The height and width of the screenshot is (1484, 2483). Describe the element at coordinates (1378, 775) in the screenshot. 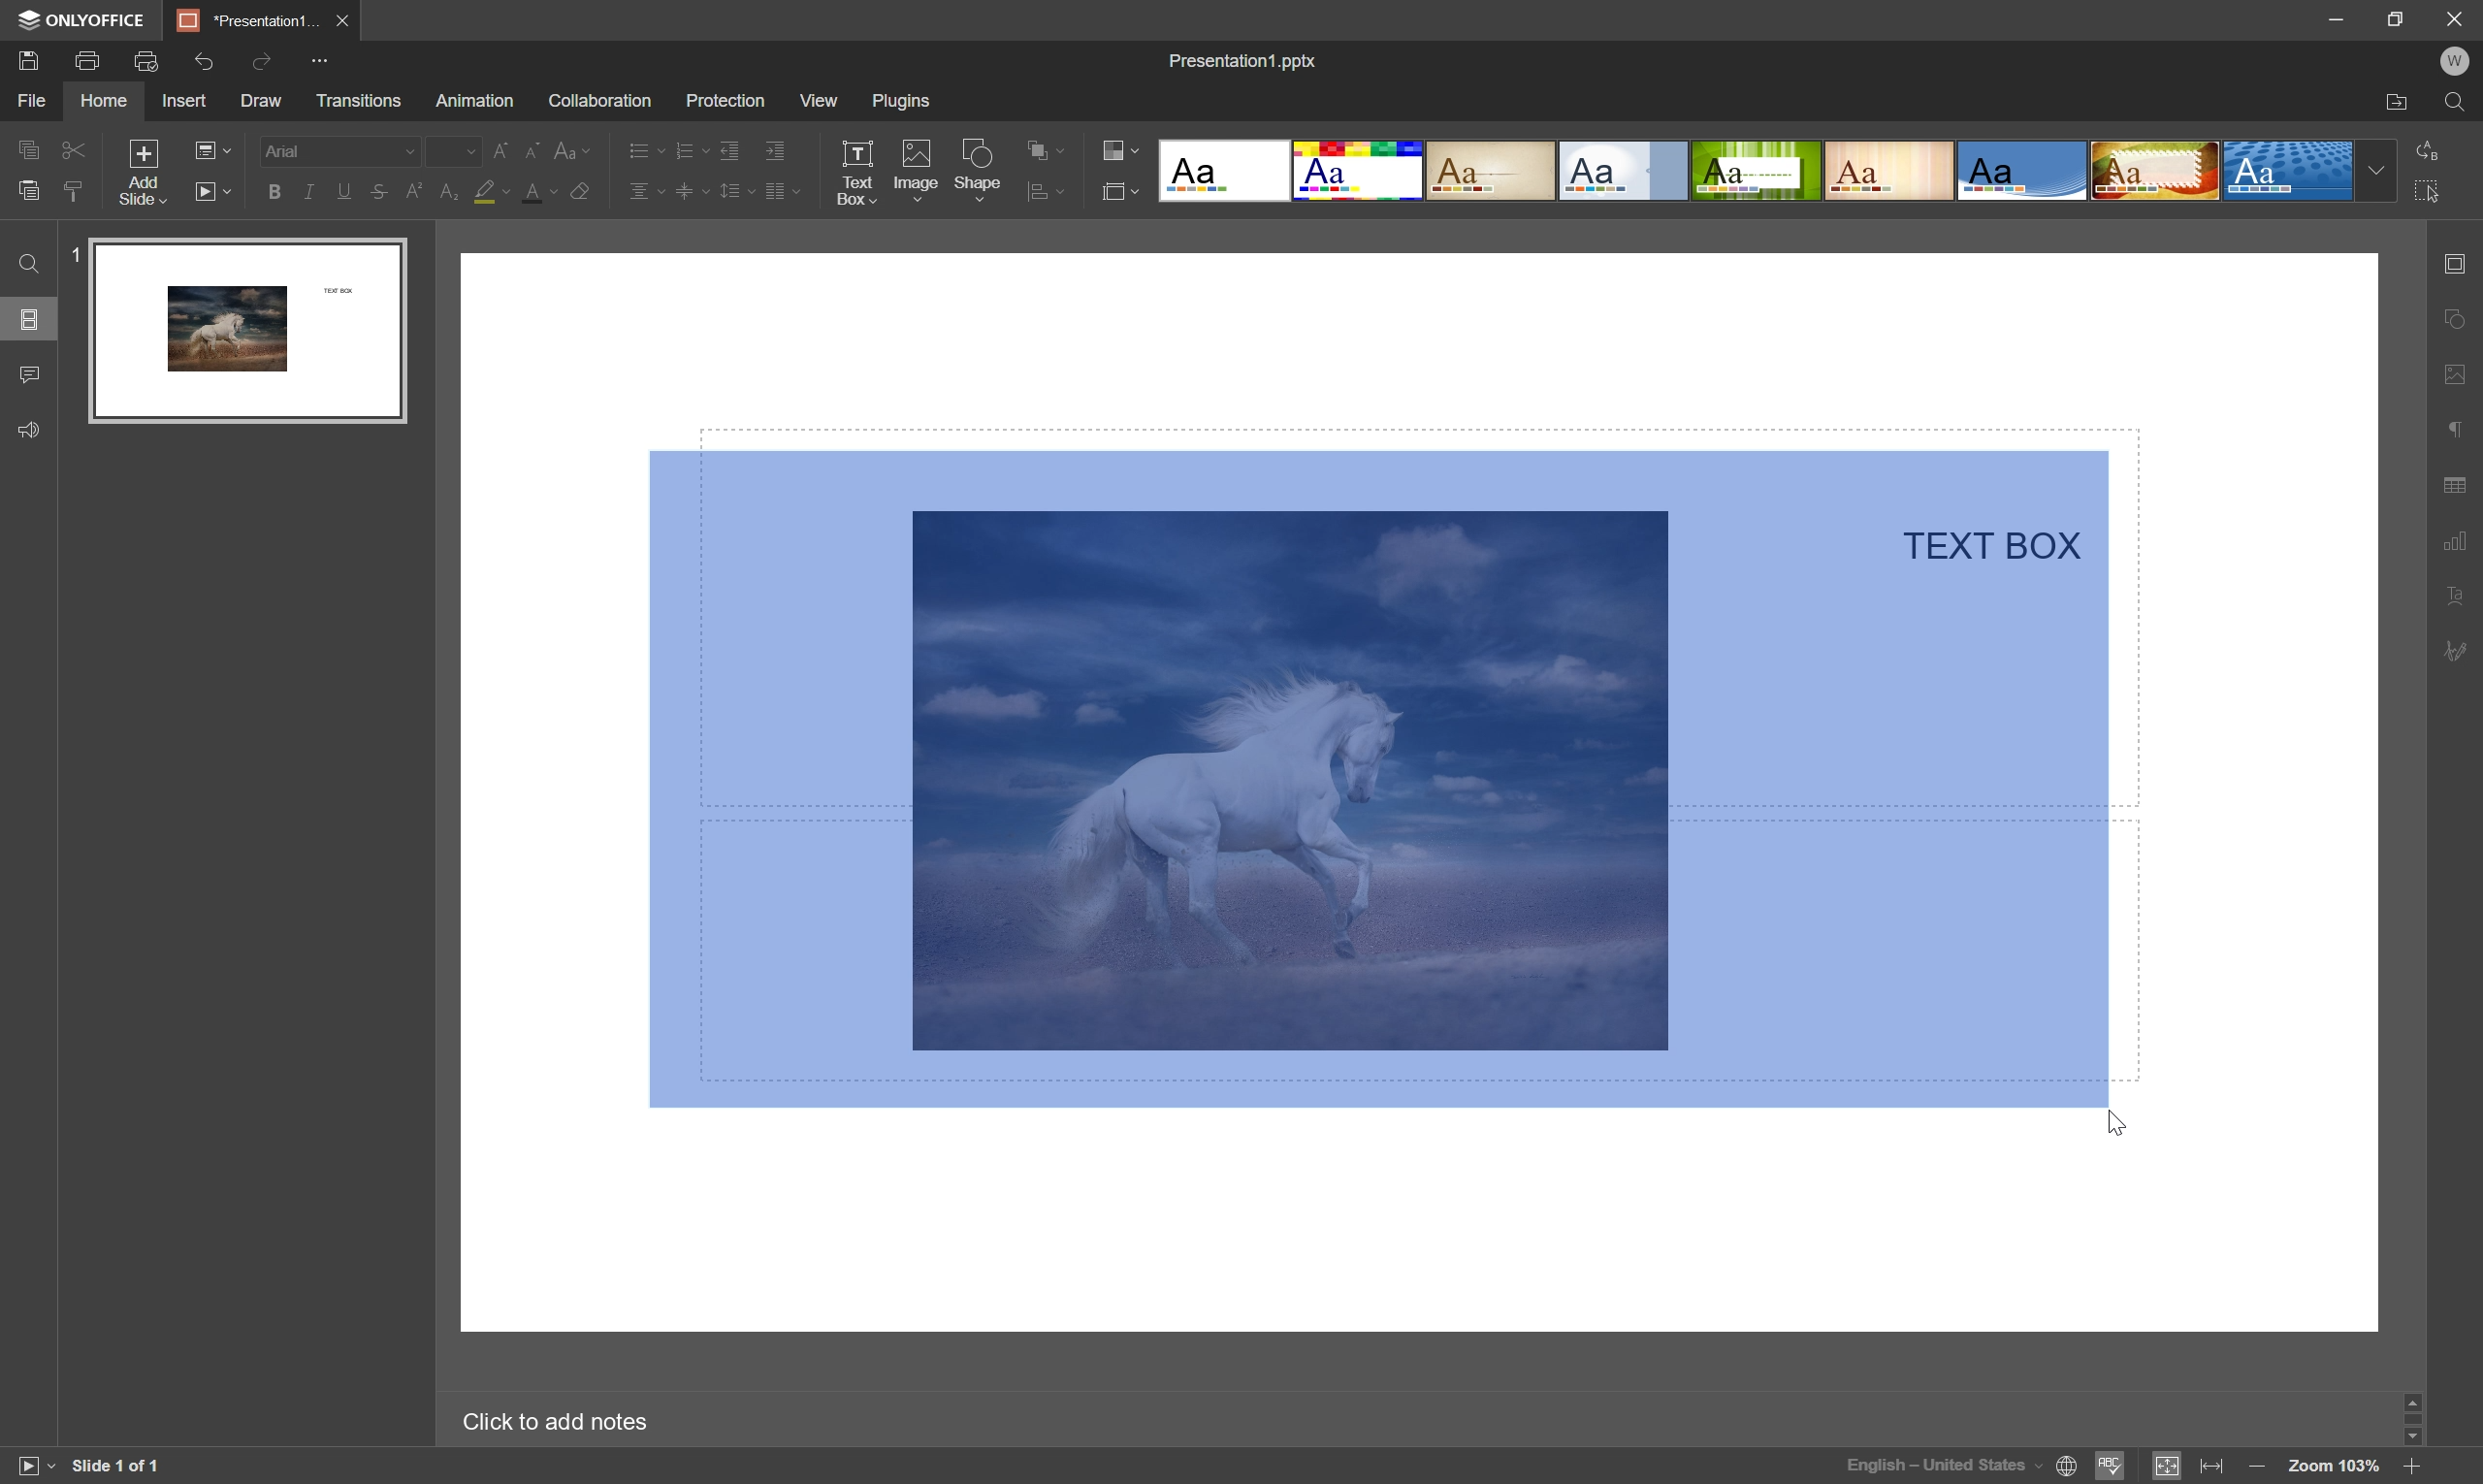

I see `selection highlight` at that location.